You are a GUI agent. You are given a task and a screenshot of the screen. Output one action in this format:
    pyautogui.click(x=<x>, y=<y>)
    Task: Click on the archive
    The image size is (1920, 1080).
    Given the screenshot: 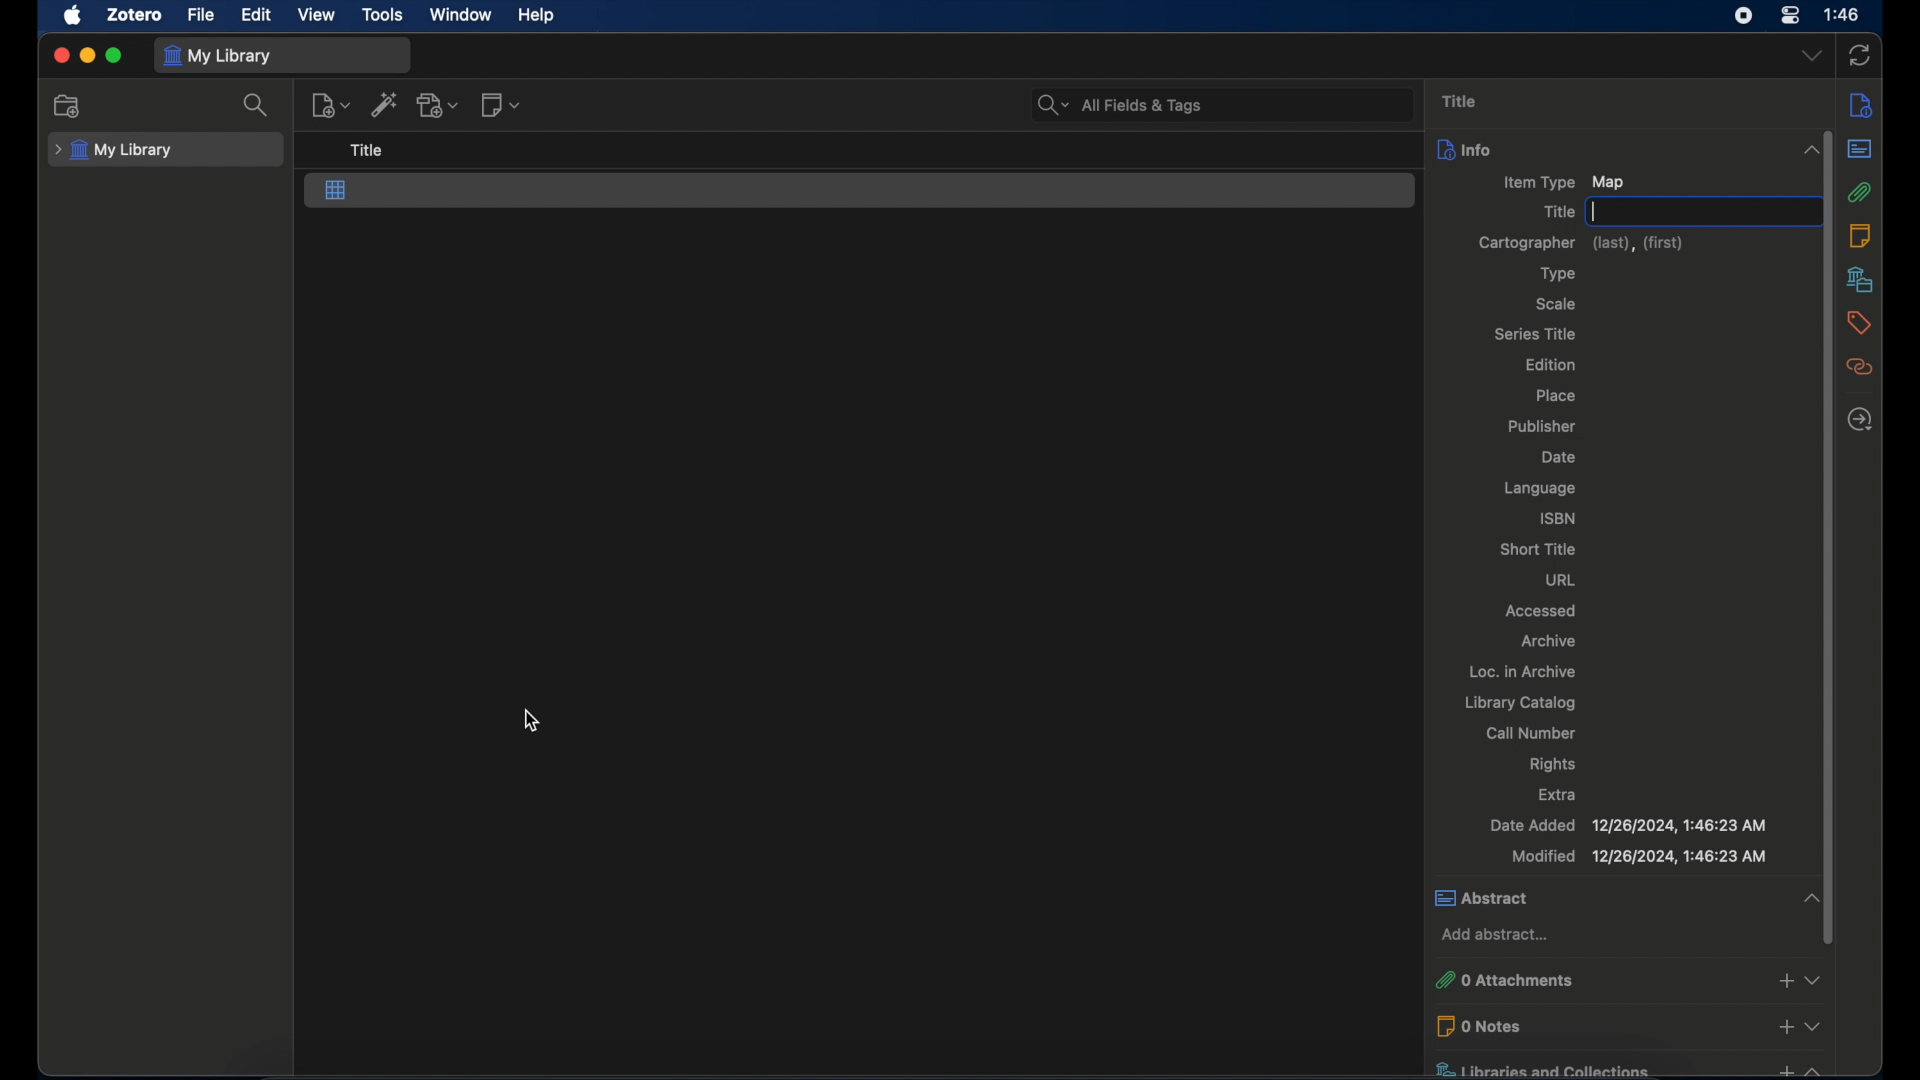 What is the action you would take?
    pyautogui.click(x=1549, y=640)
    